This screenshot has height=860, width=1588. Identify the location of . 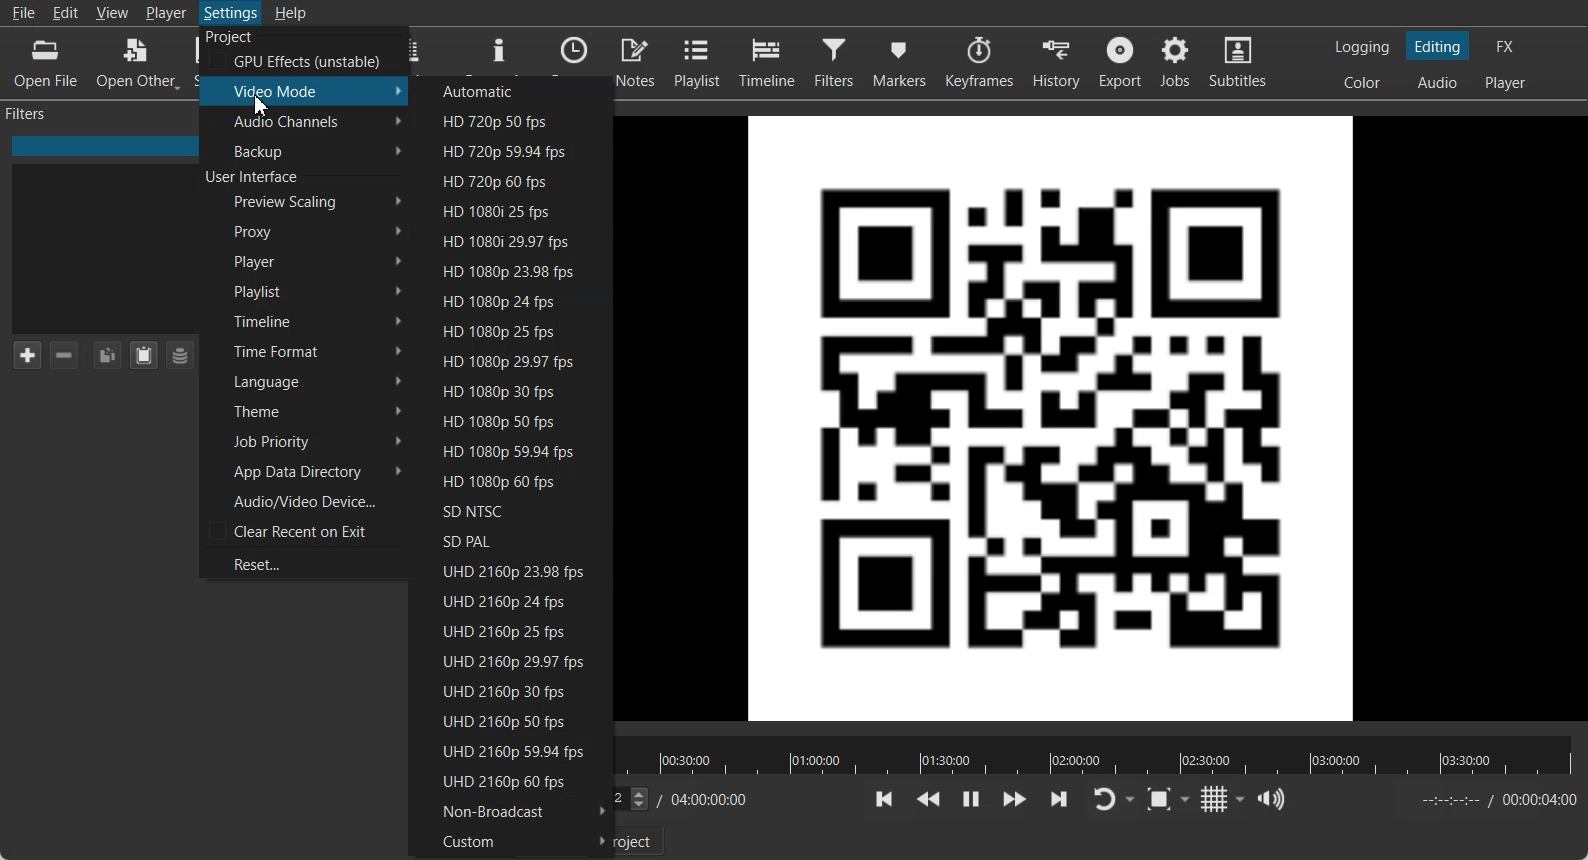
(179, 355).